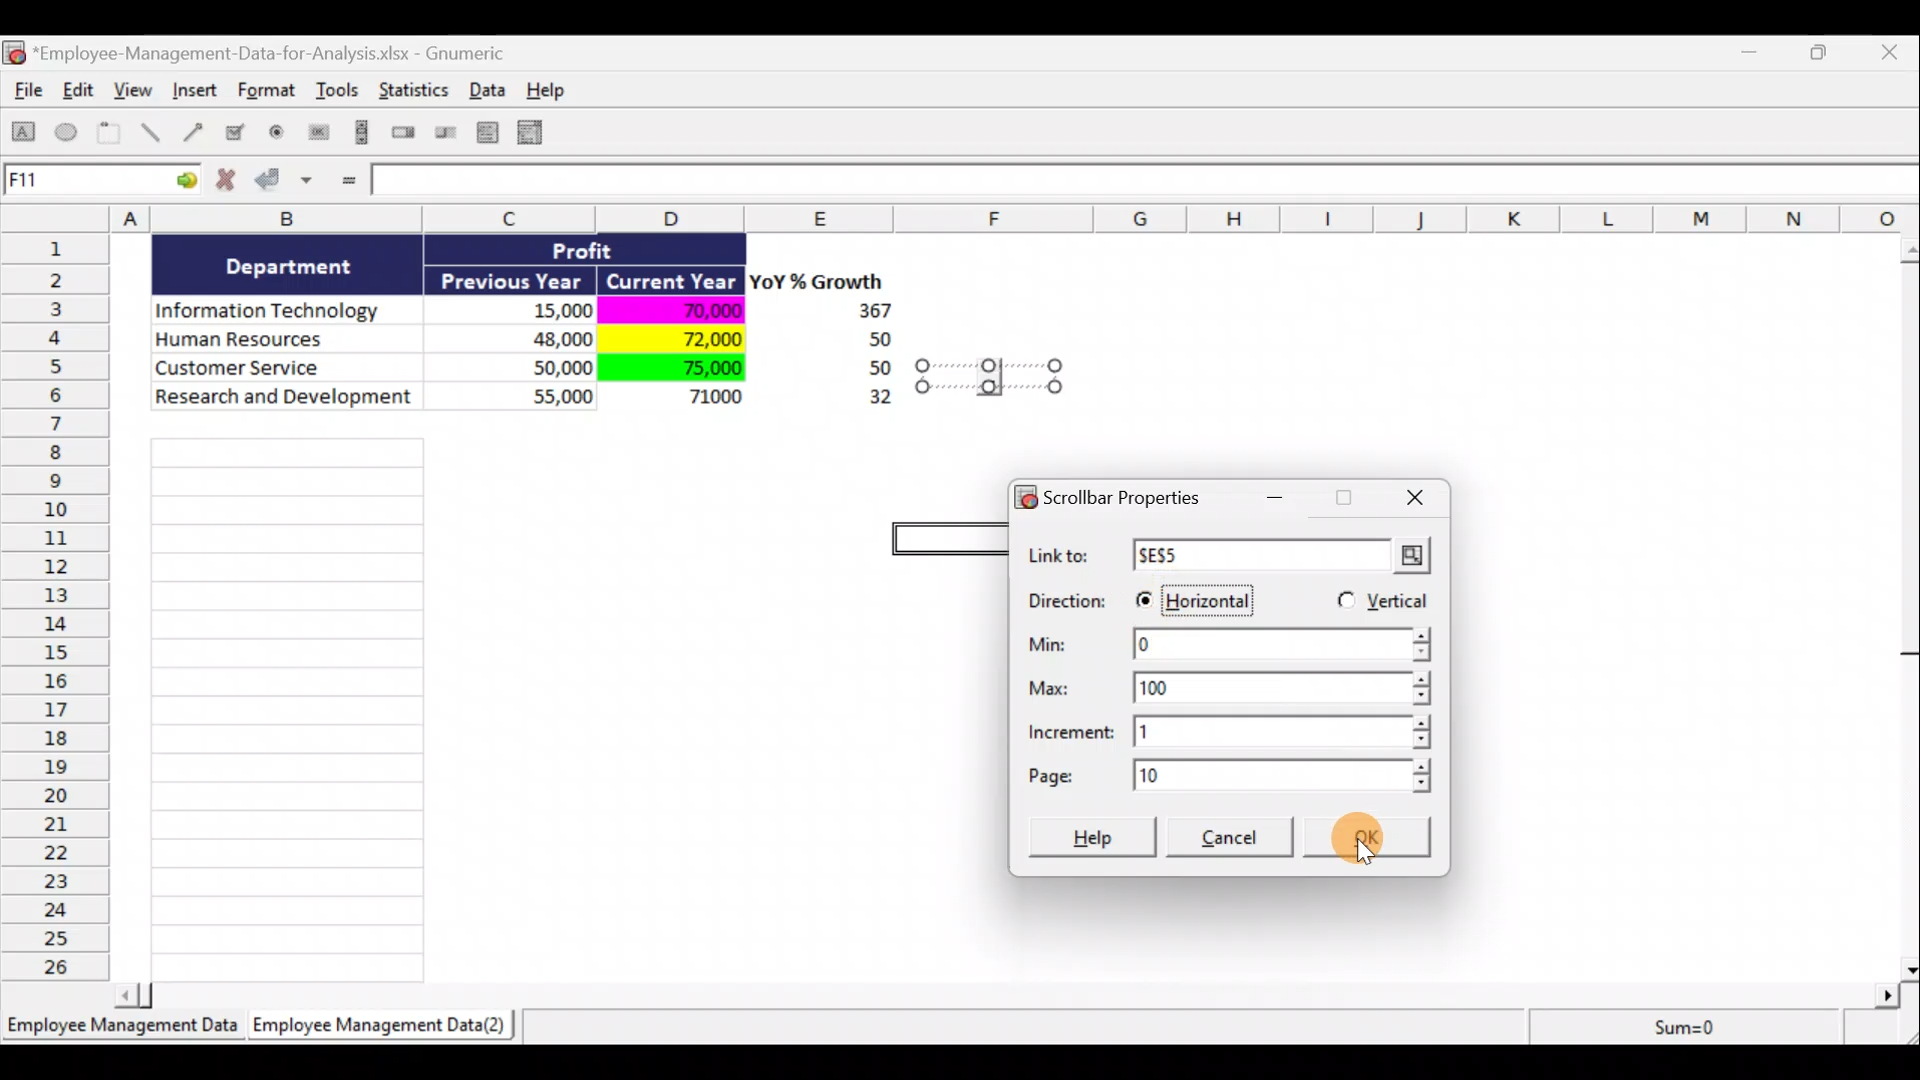 The height and width of the screenshot is (1080, 1920). What do you see at coordinates (405, 134) in the screenshot?
I see `Create a spin button` at bounding box center [405, 134].